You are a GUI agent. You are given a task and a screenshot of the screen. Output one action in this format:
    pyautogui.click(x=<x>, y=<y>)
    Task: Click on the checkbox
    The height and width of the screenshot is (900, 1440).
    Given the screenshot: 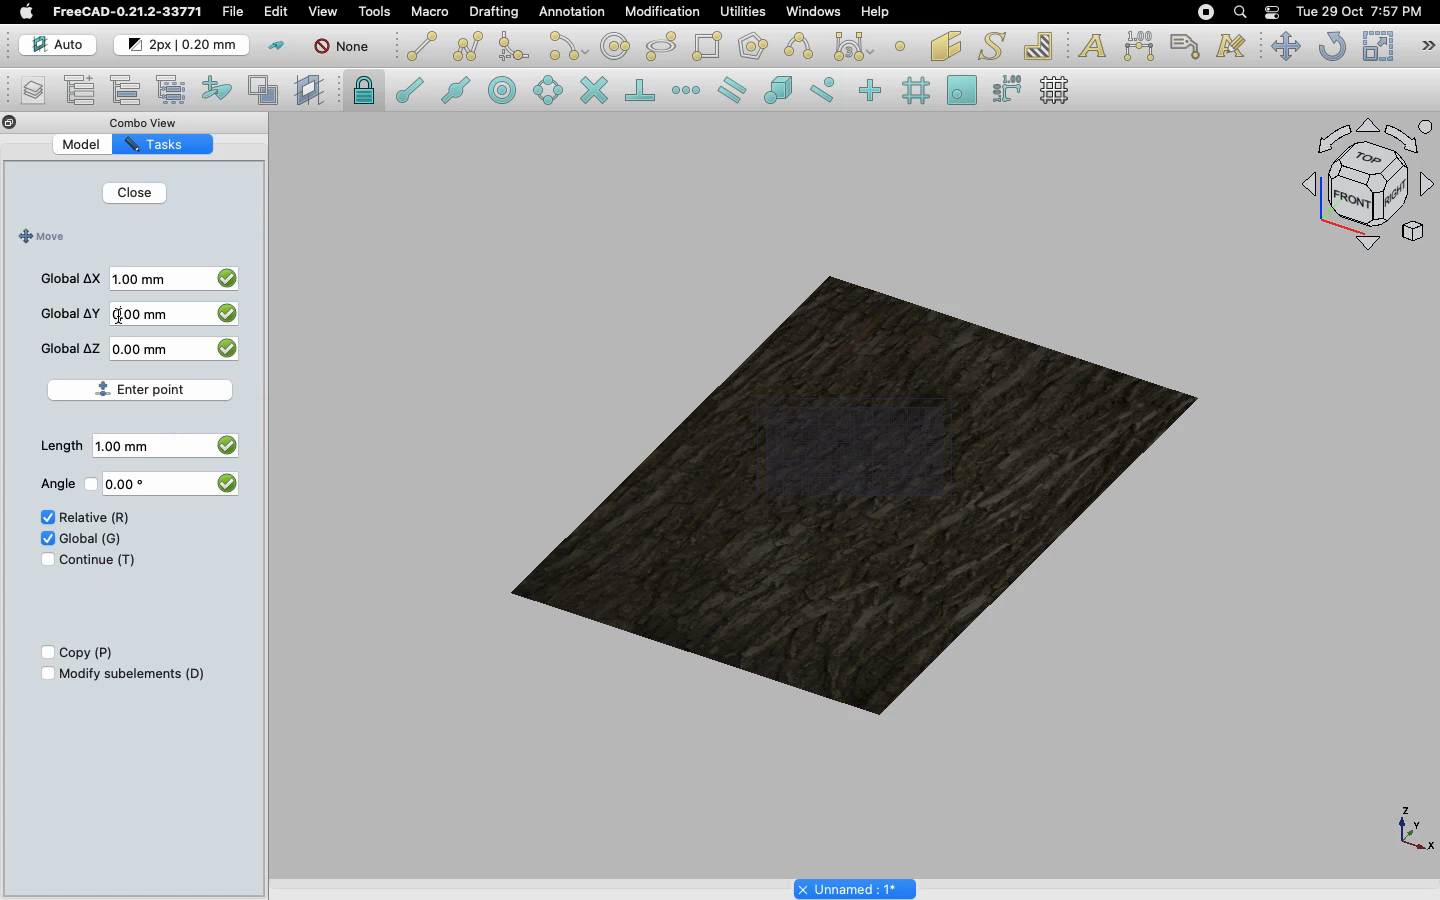 What is the action you would take?
    pyautogui.click(x=225, y=482)
    